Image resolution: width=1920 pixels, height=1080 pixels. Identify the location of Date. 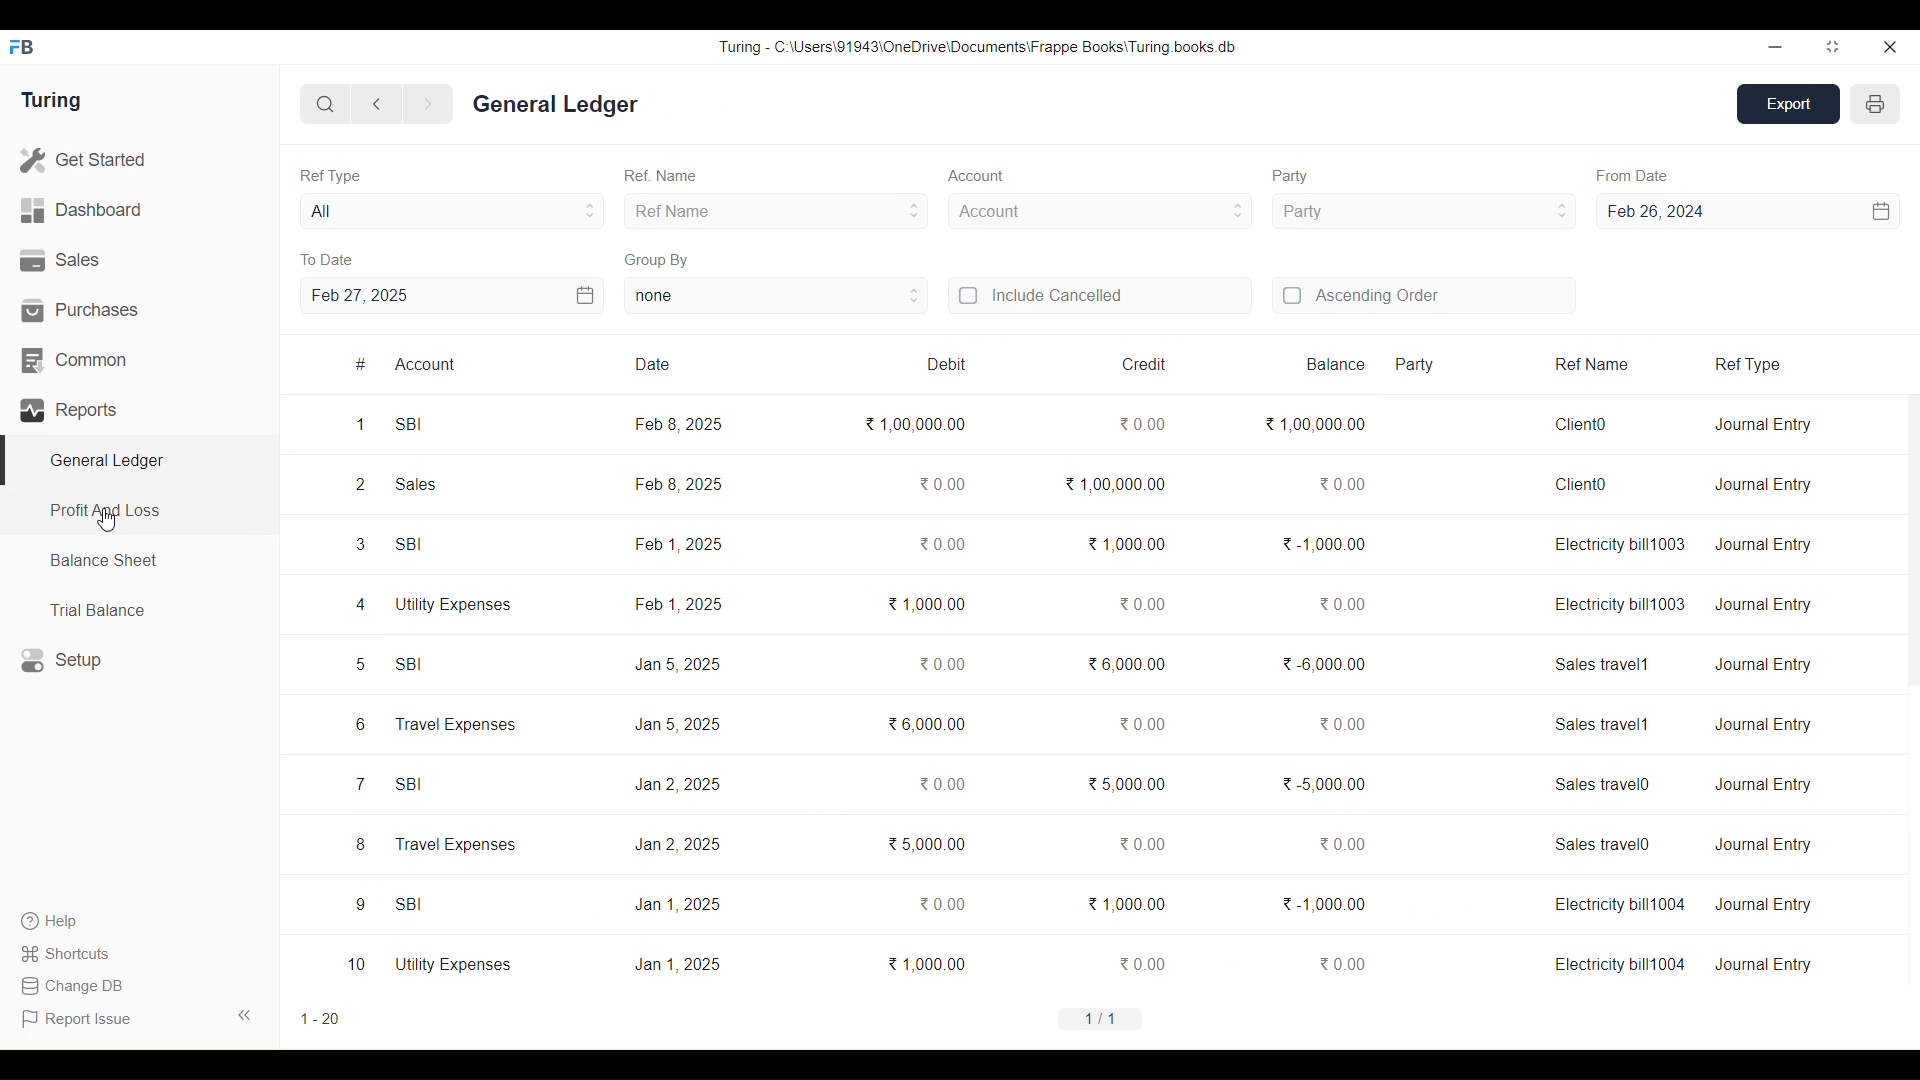
(697, 365).